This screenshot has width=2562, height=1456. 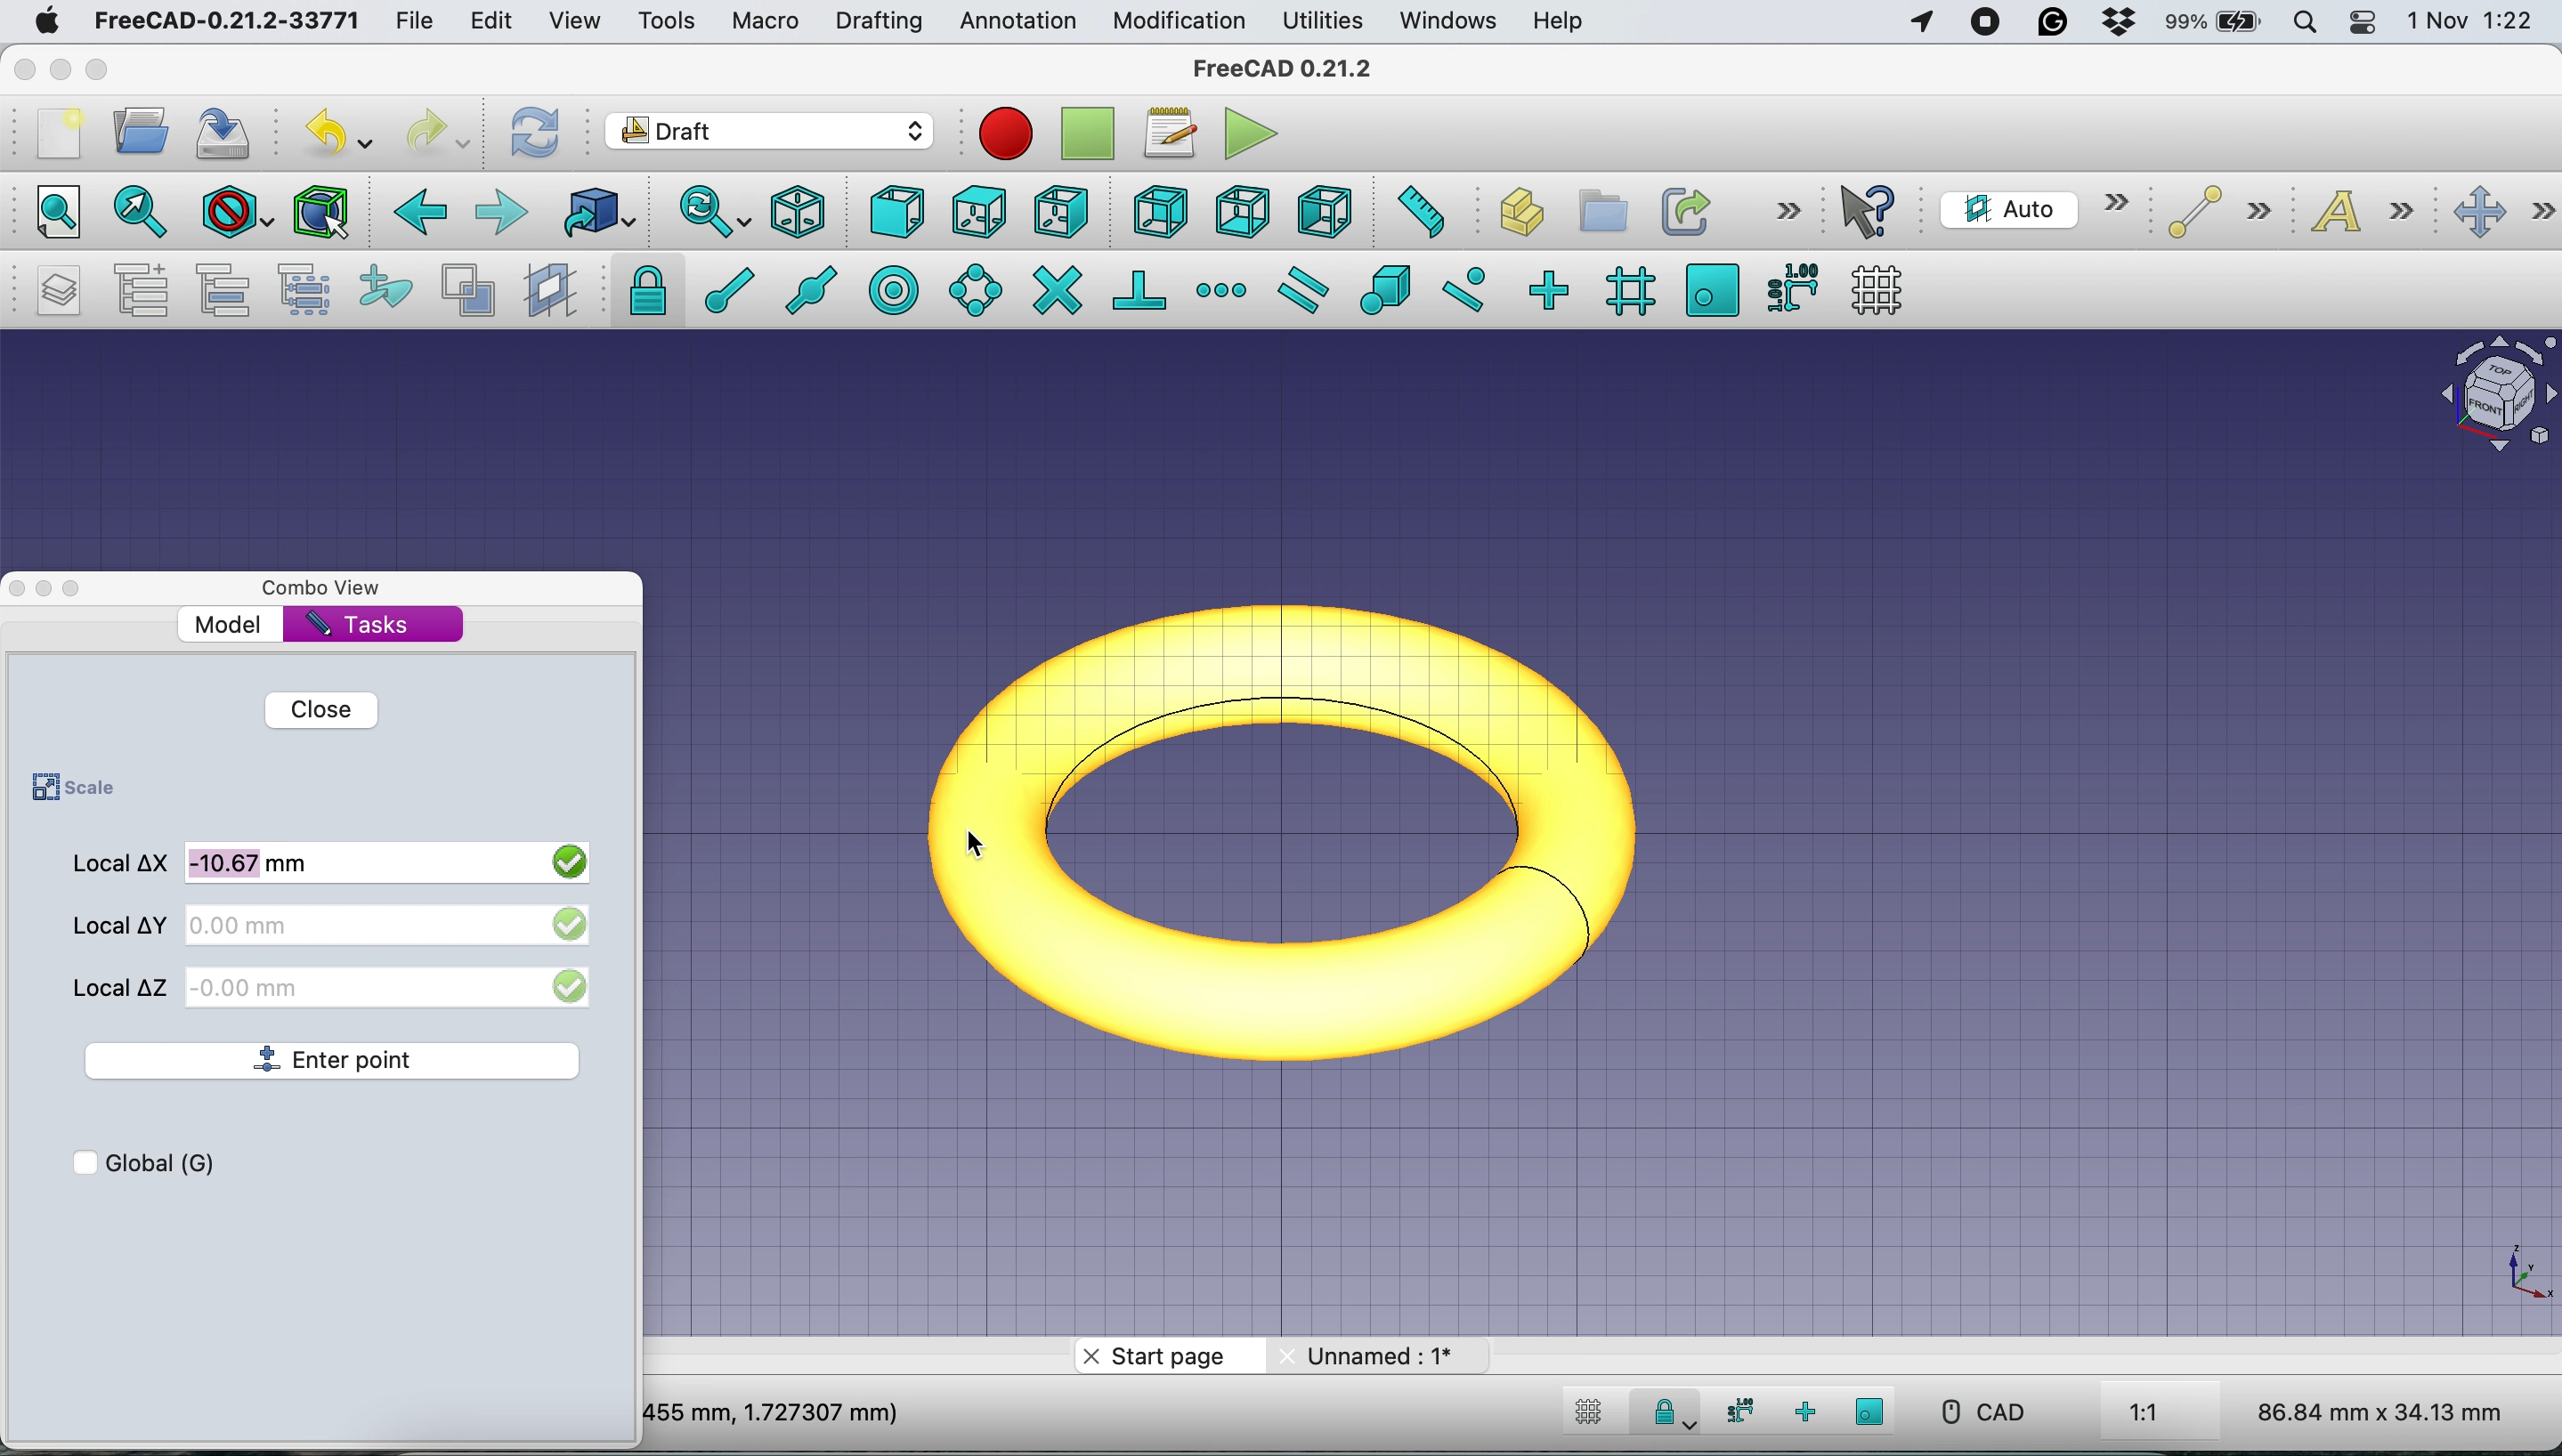 I want to click on snap working plane, so click(x=1712, y=289).